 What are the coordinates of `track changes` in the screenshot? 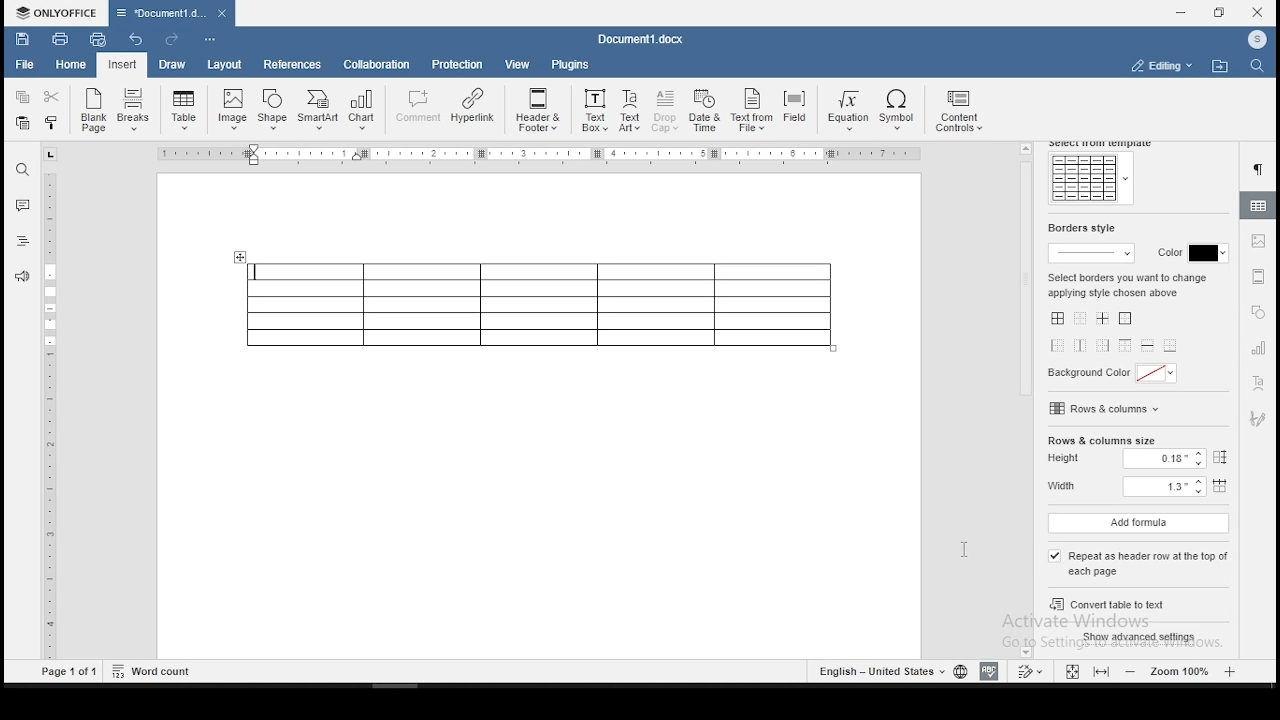 It's located at (1032, 670).